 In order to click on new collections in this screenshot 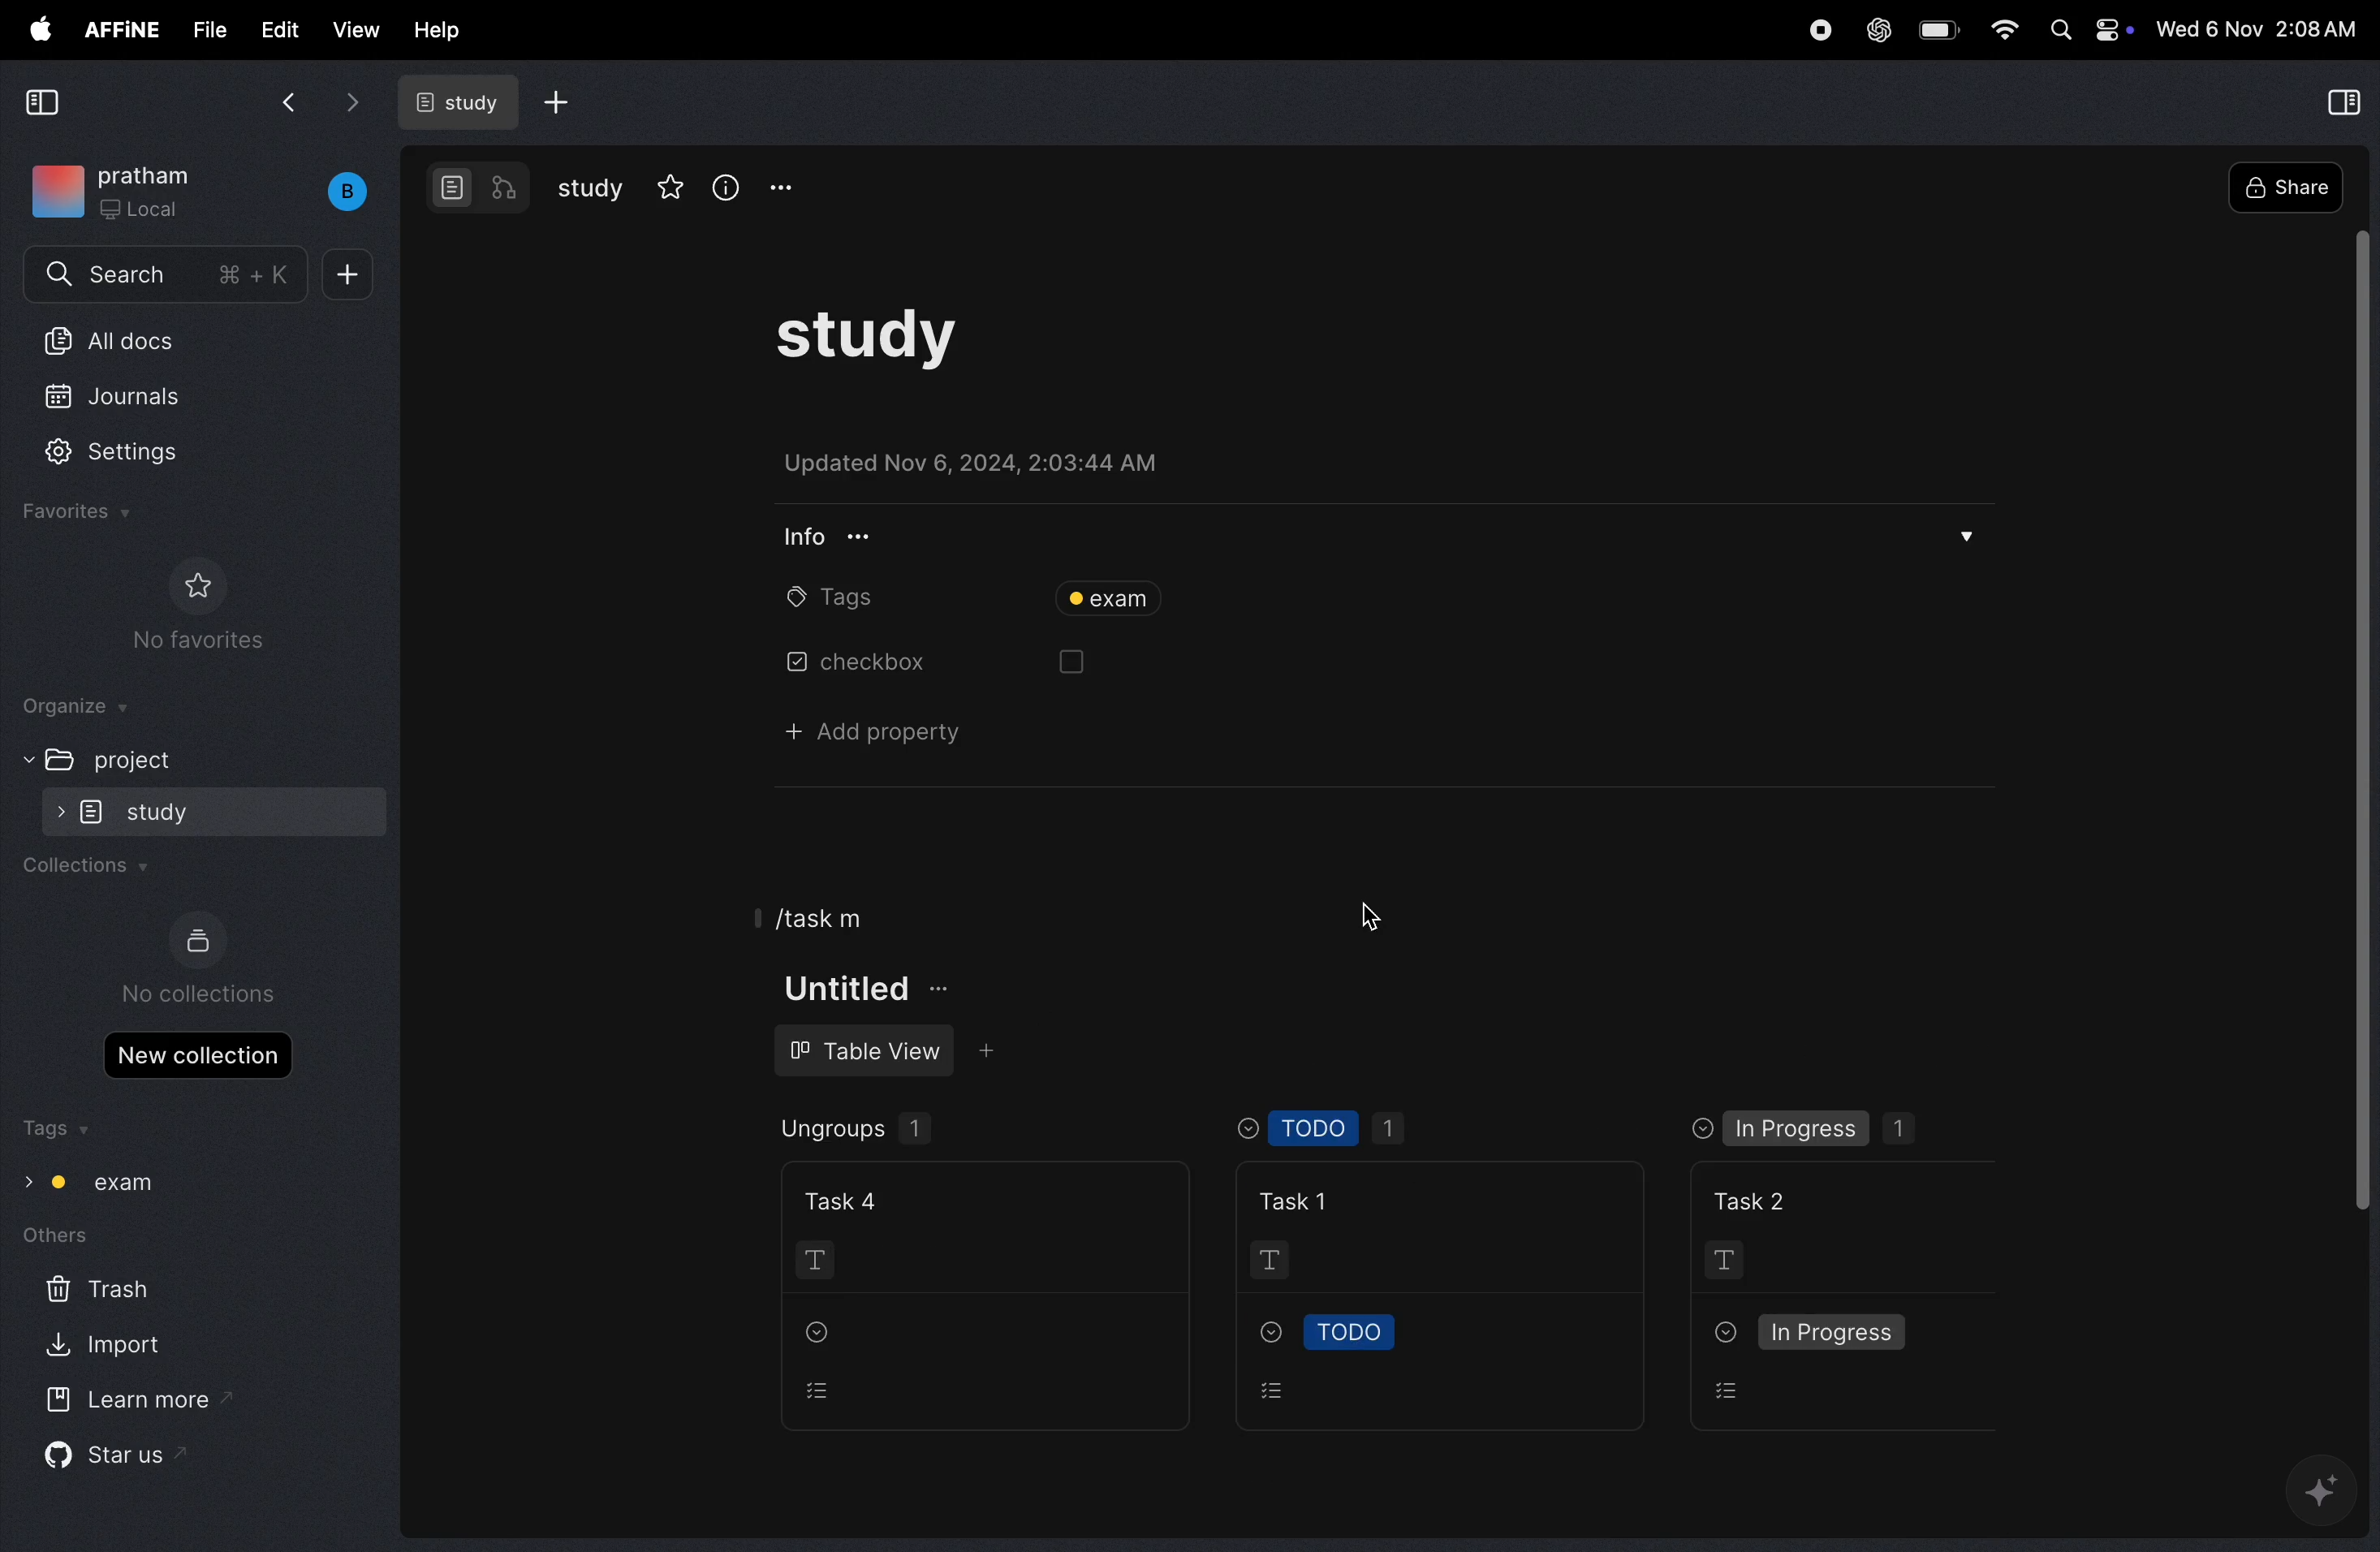, I will do `click(194, 1055)`.